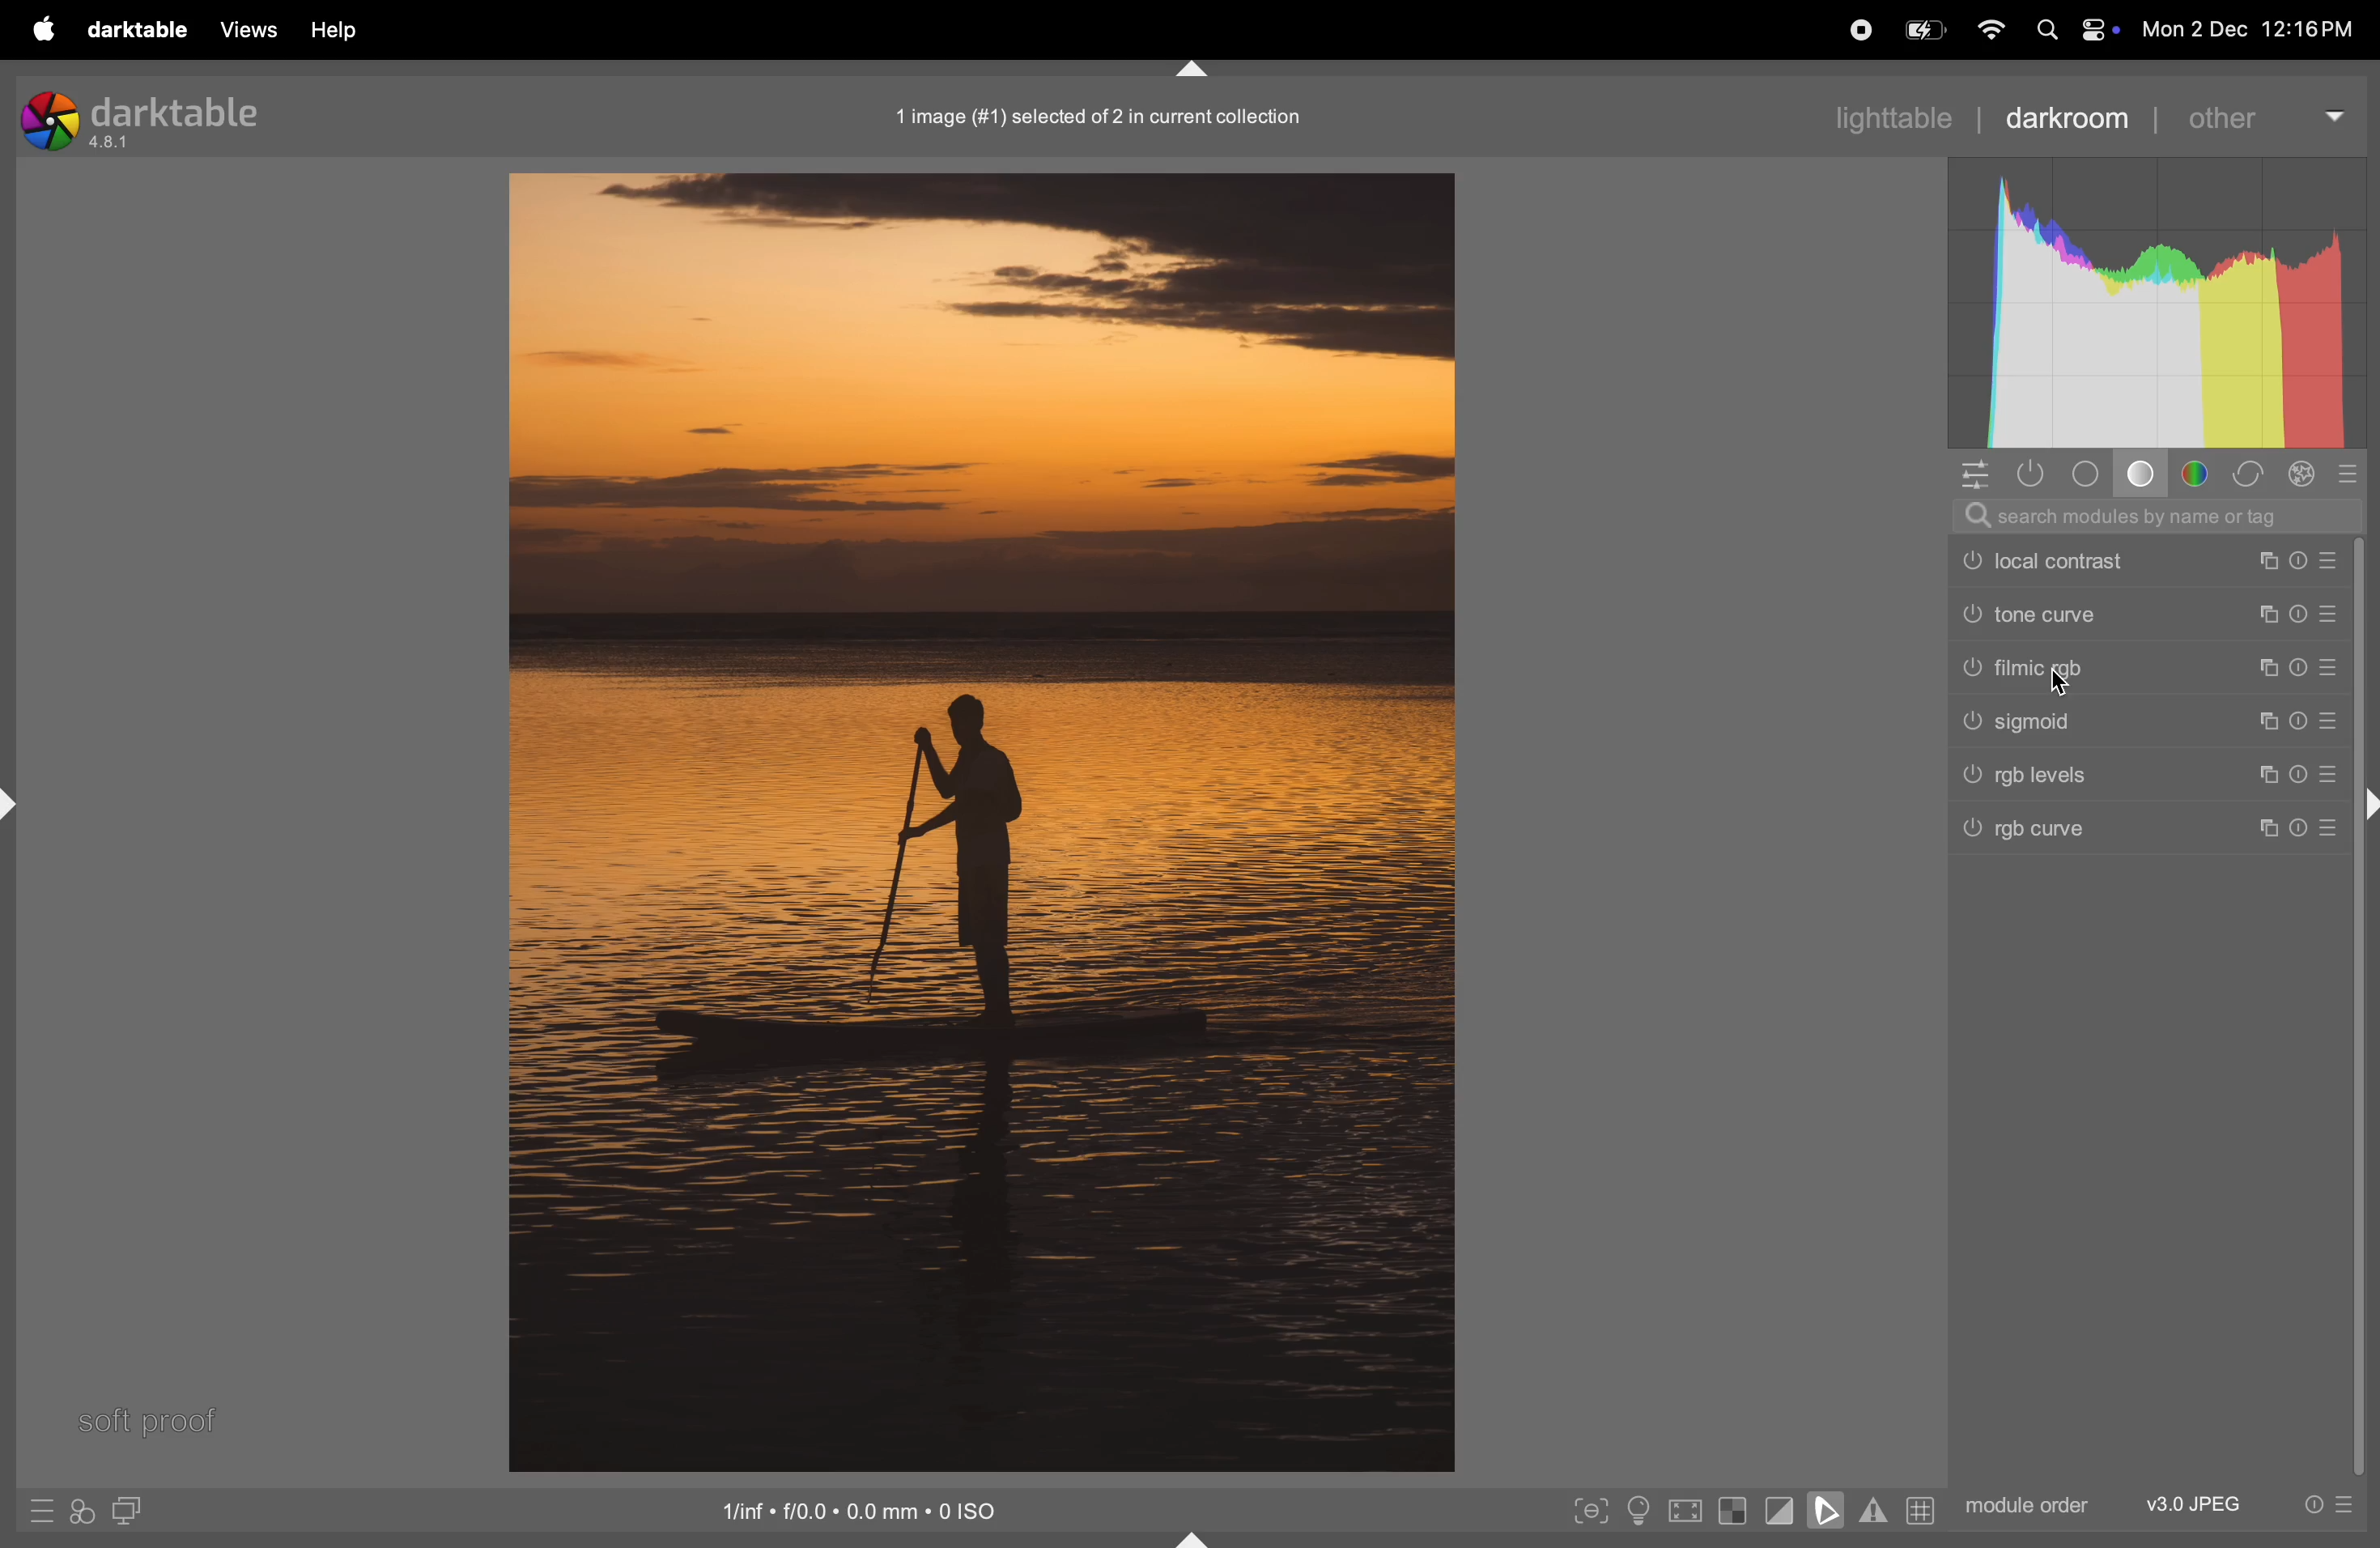 The width and height of the screenshot is (2380, 1548). I want to click on , so click(981, 825).